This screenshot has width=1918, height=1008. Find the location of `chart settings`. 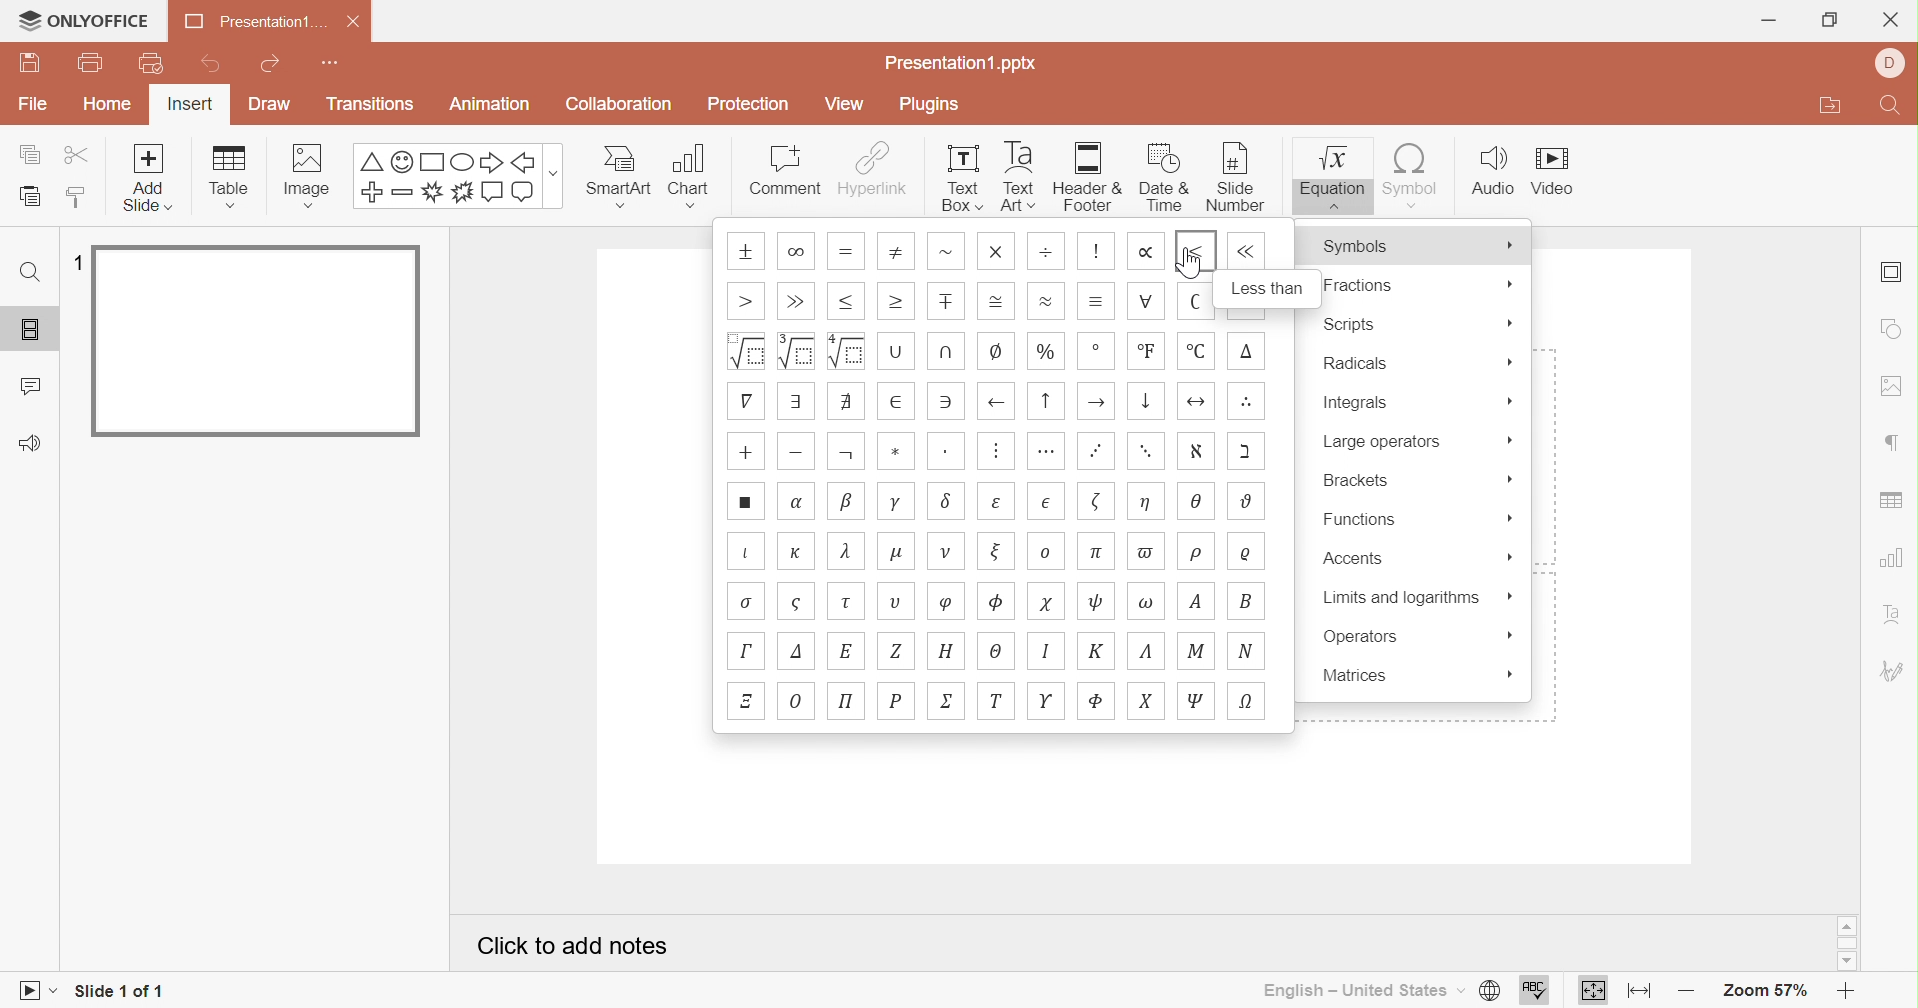

chart settings is located at coordinates (1889, 562).